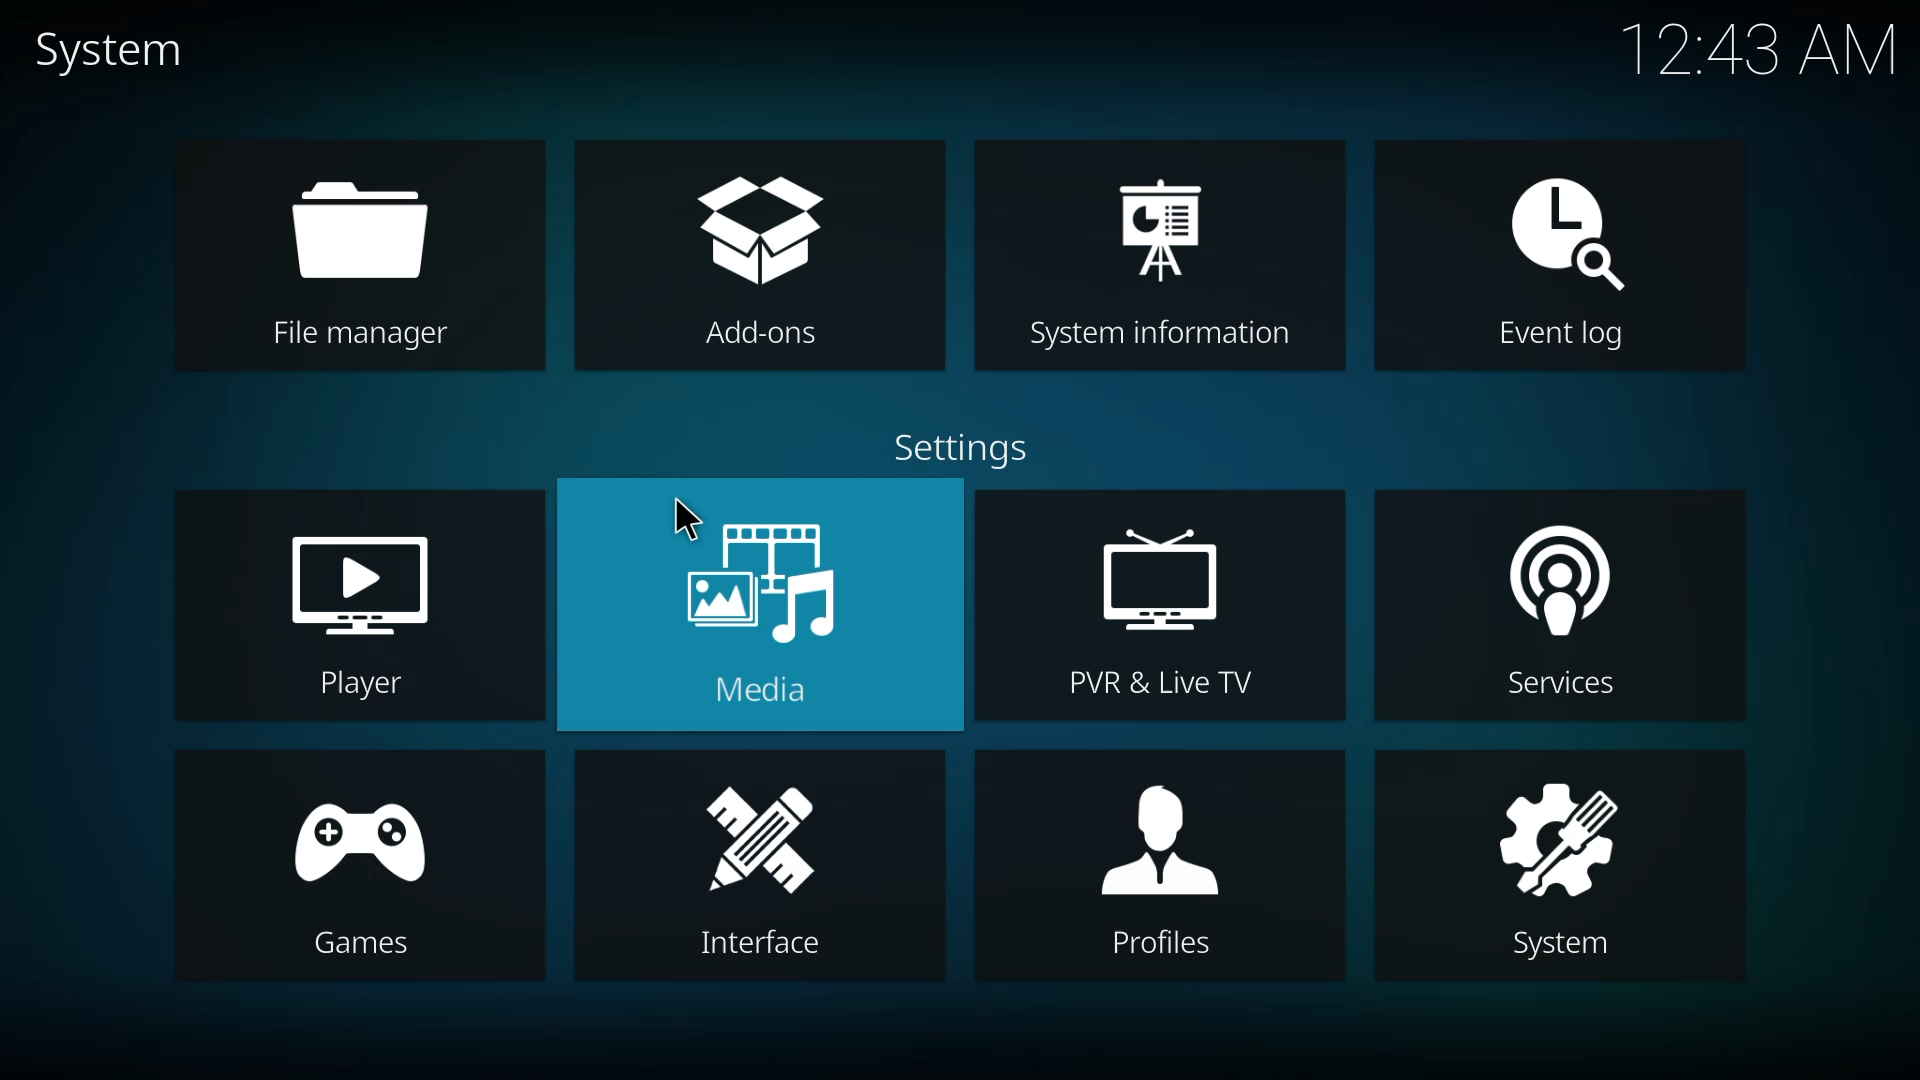 This screenshot has height=1080, width=1920. I want to click on cursor, so click(686, 520).